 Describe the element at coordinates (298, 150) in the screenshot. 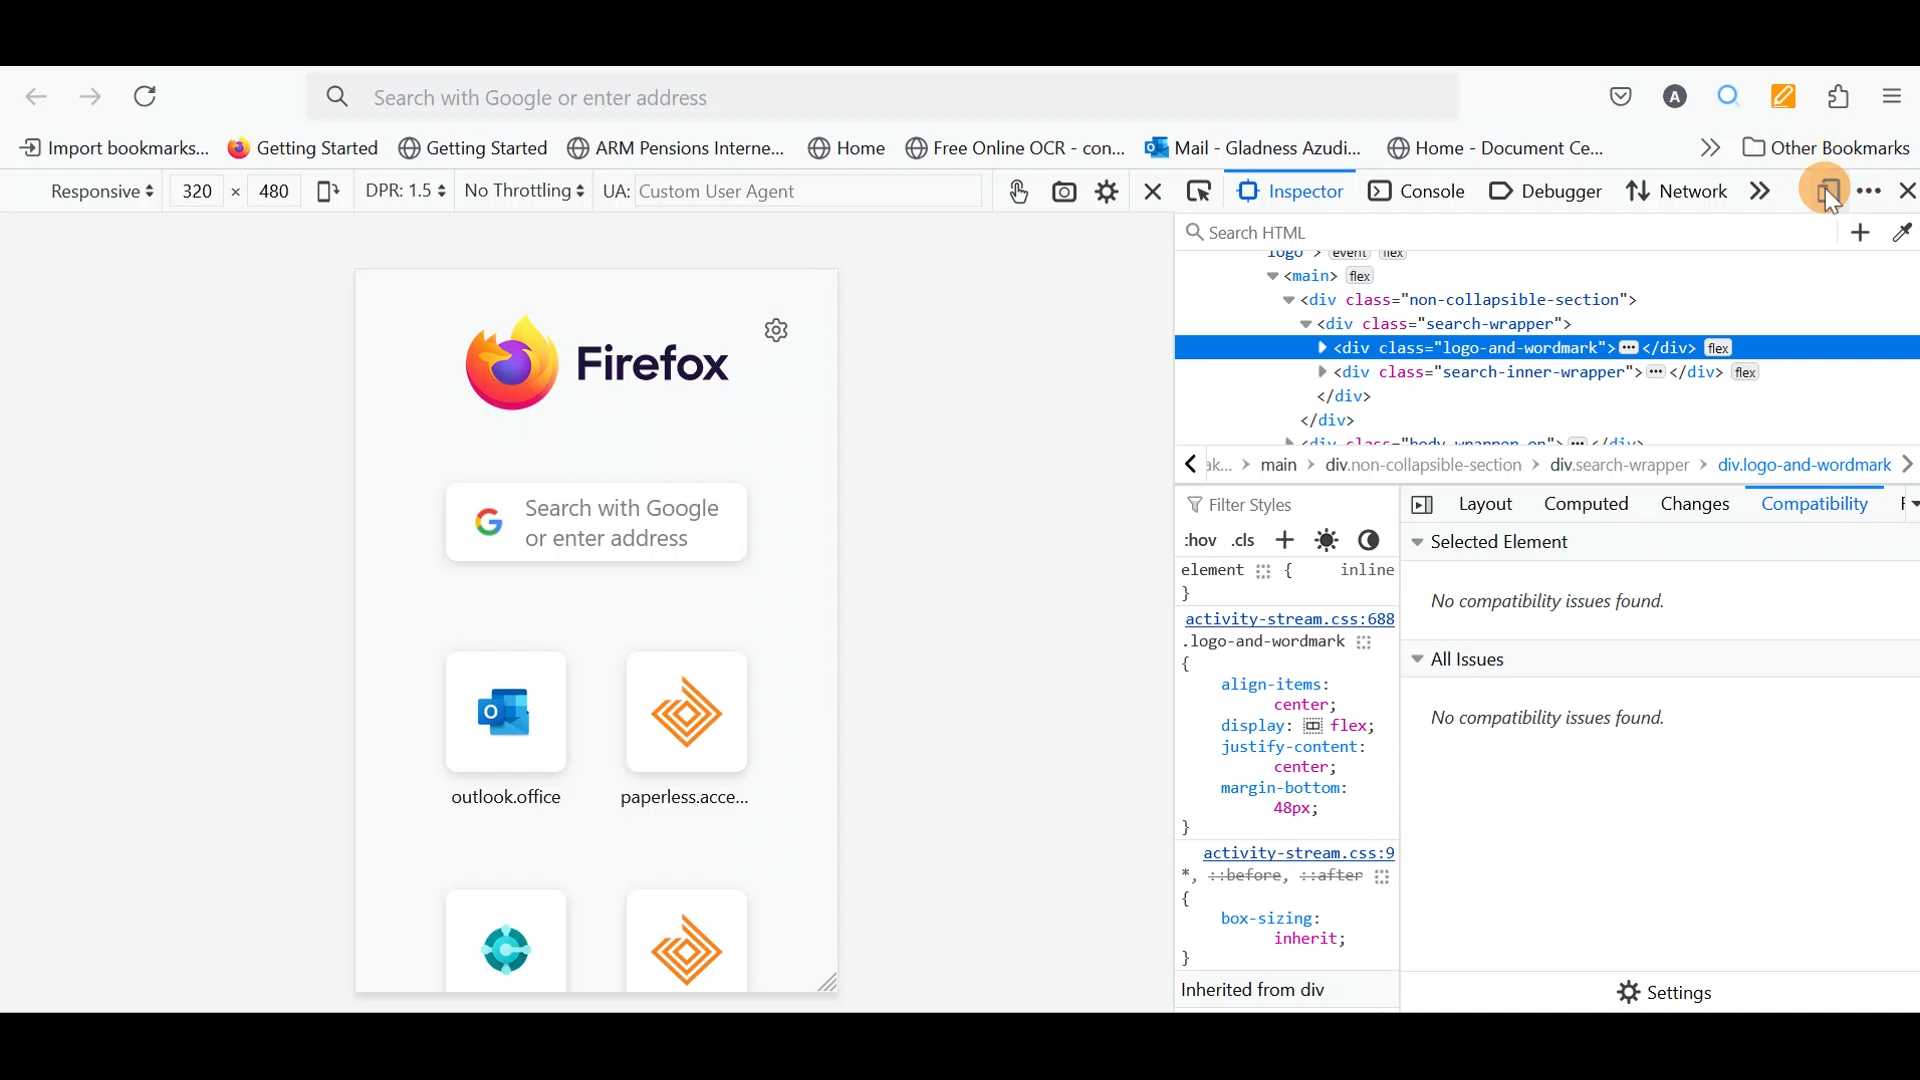

I see `Bookmark 2` at that location.